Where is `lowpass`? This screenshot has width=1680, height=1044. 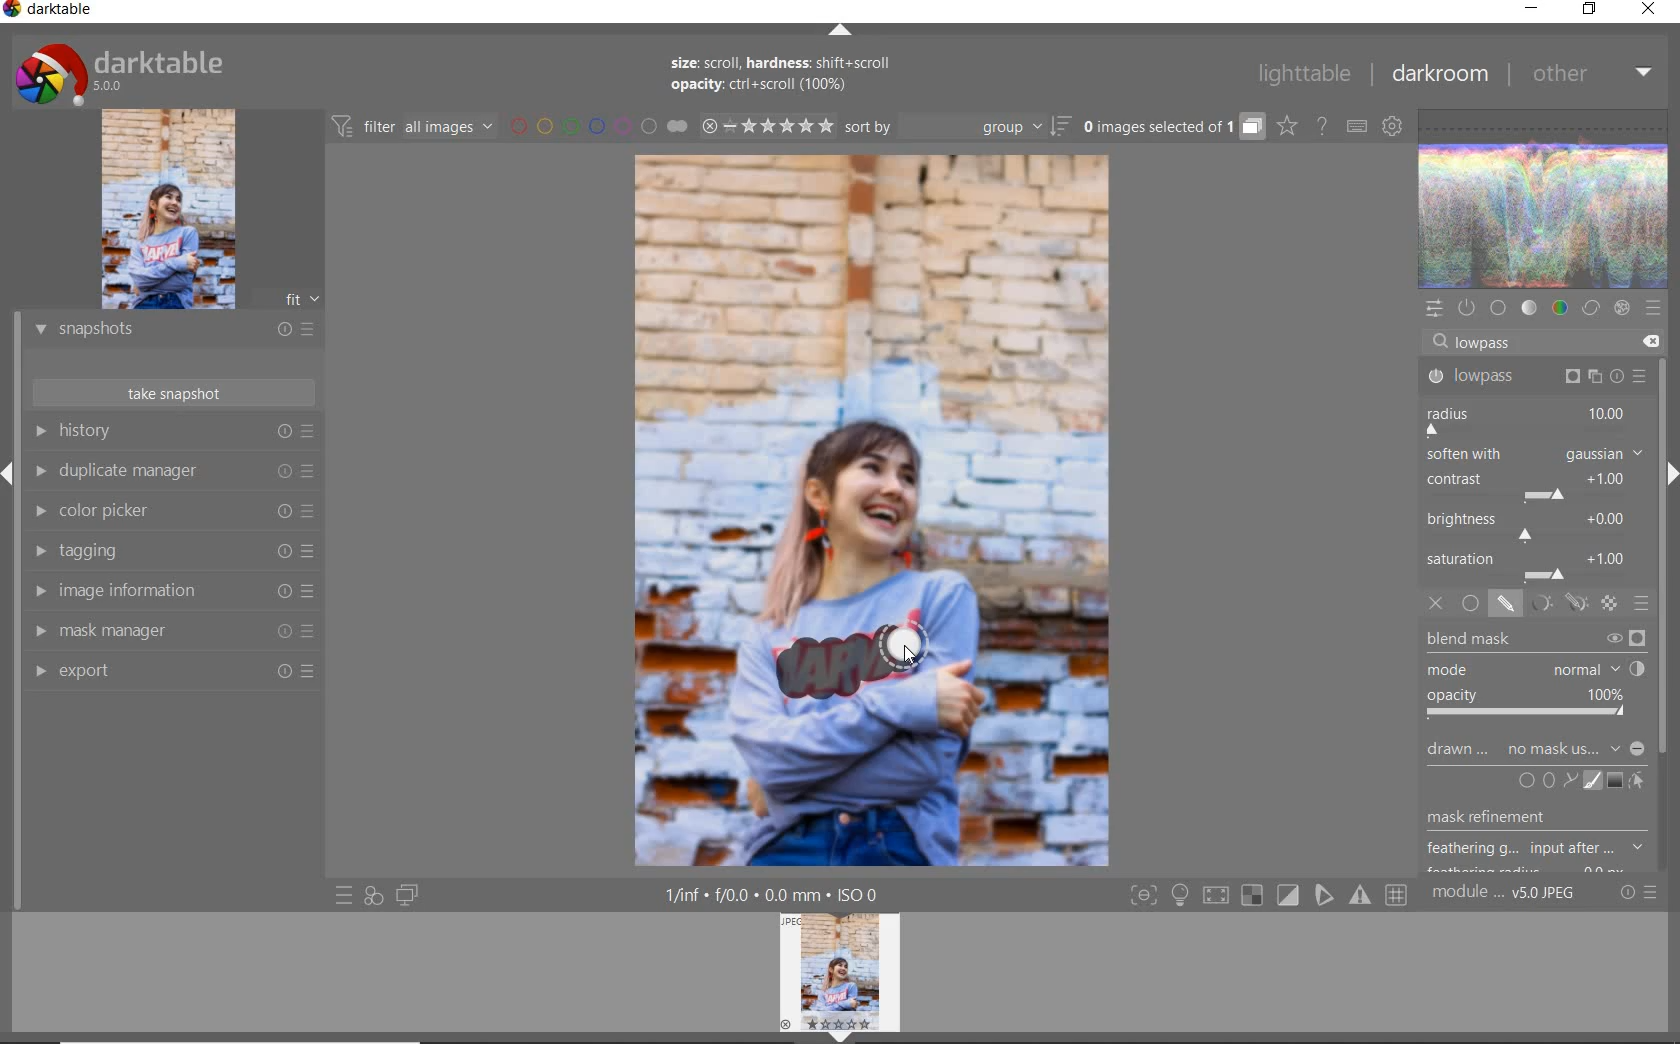
lowpass is located at coordinates (1534, 377).